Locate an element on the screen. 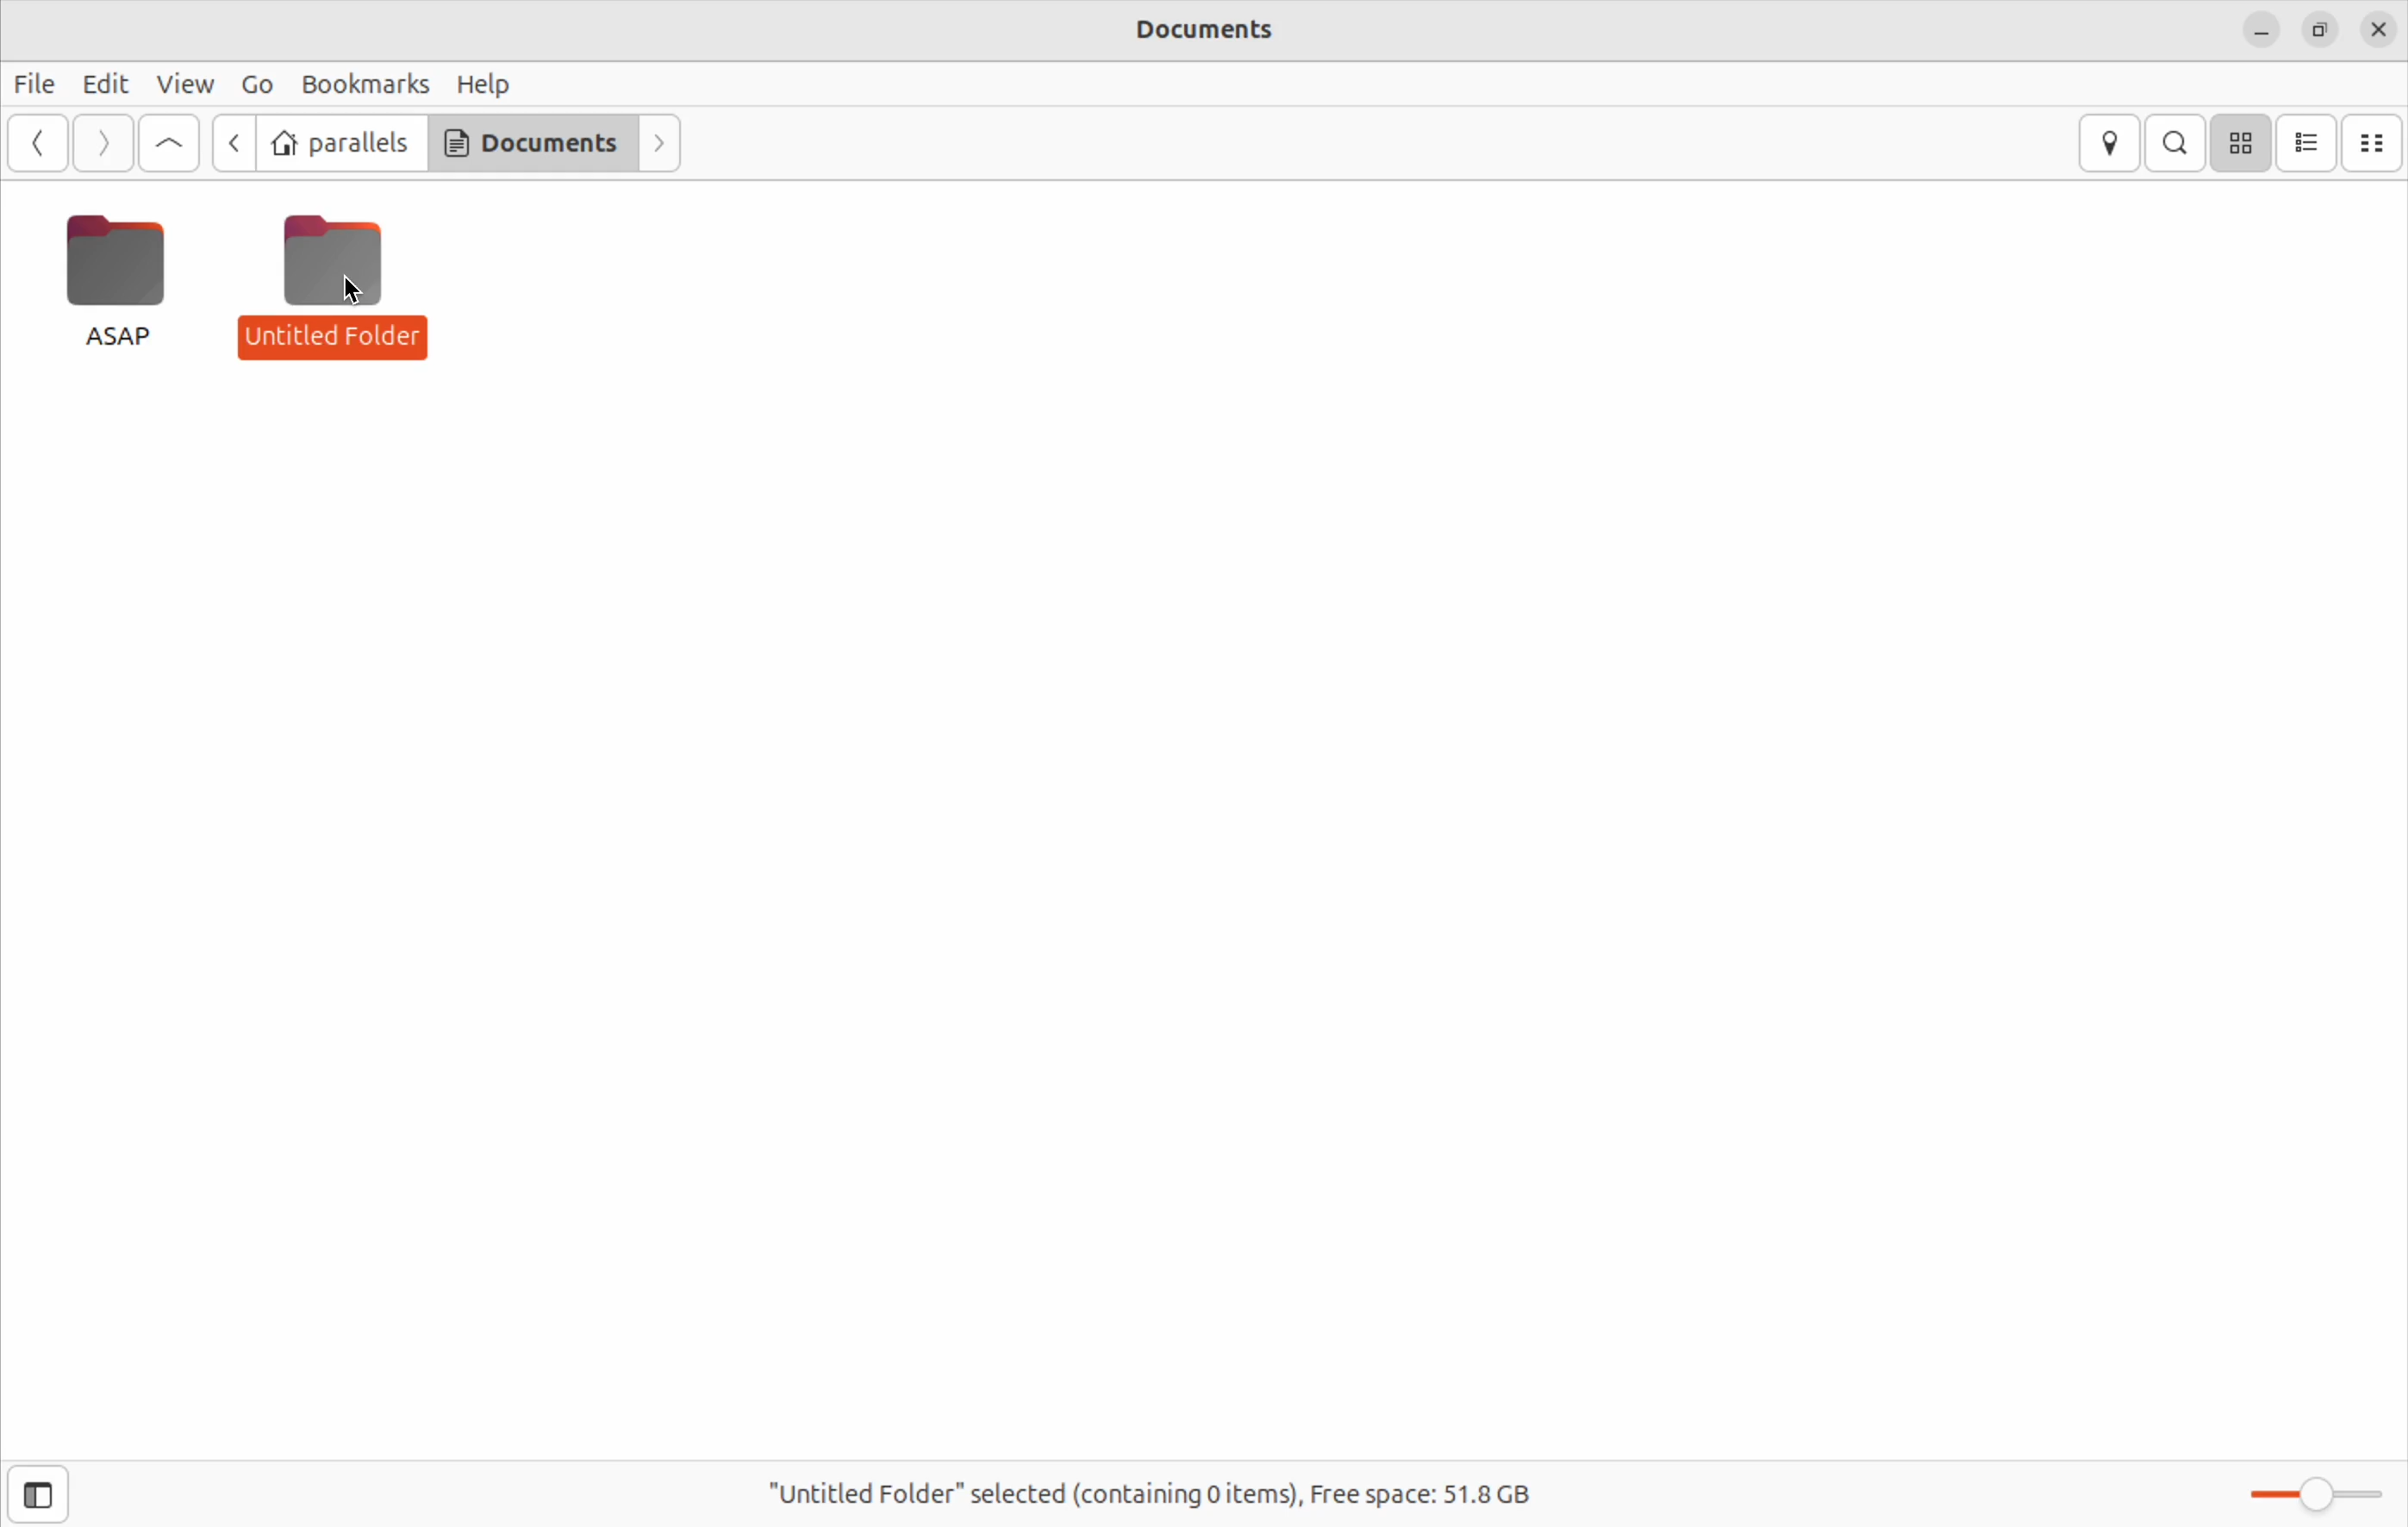 This screenshot has height=1527, width=2408. Untitled Folder is located at coordinates (347, 280).